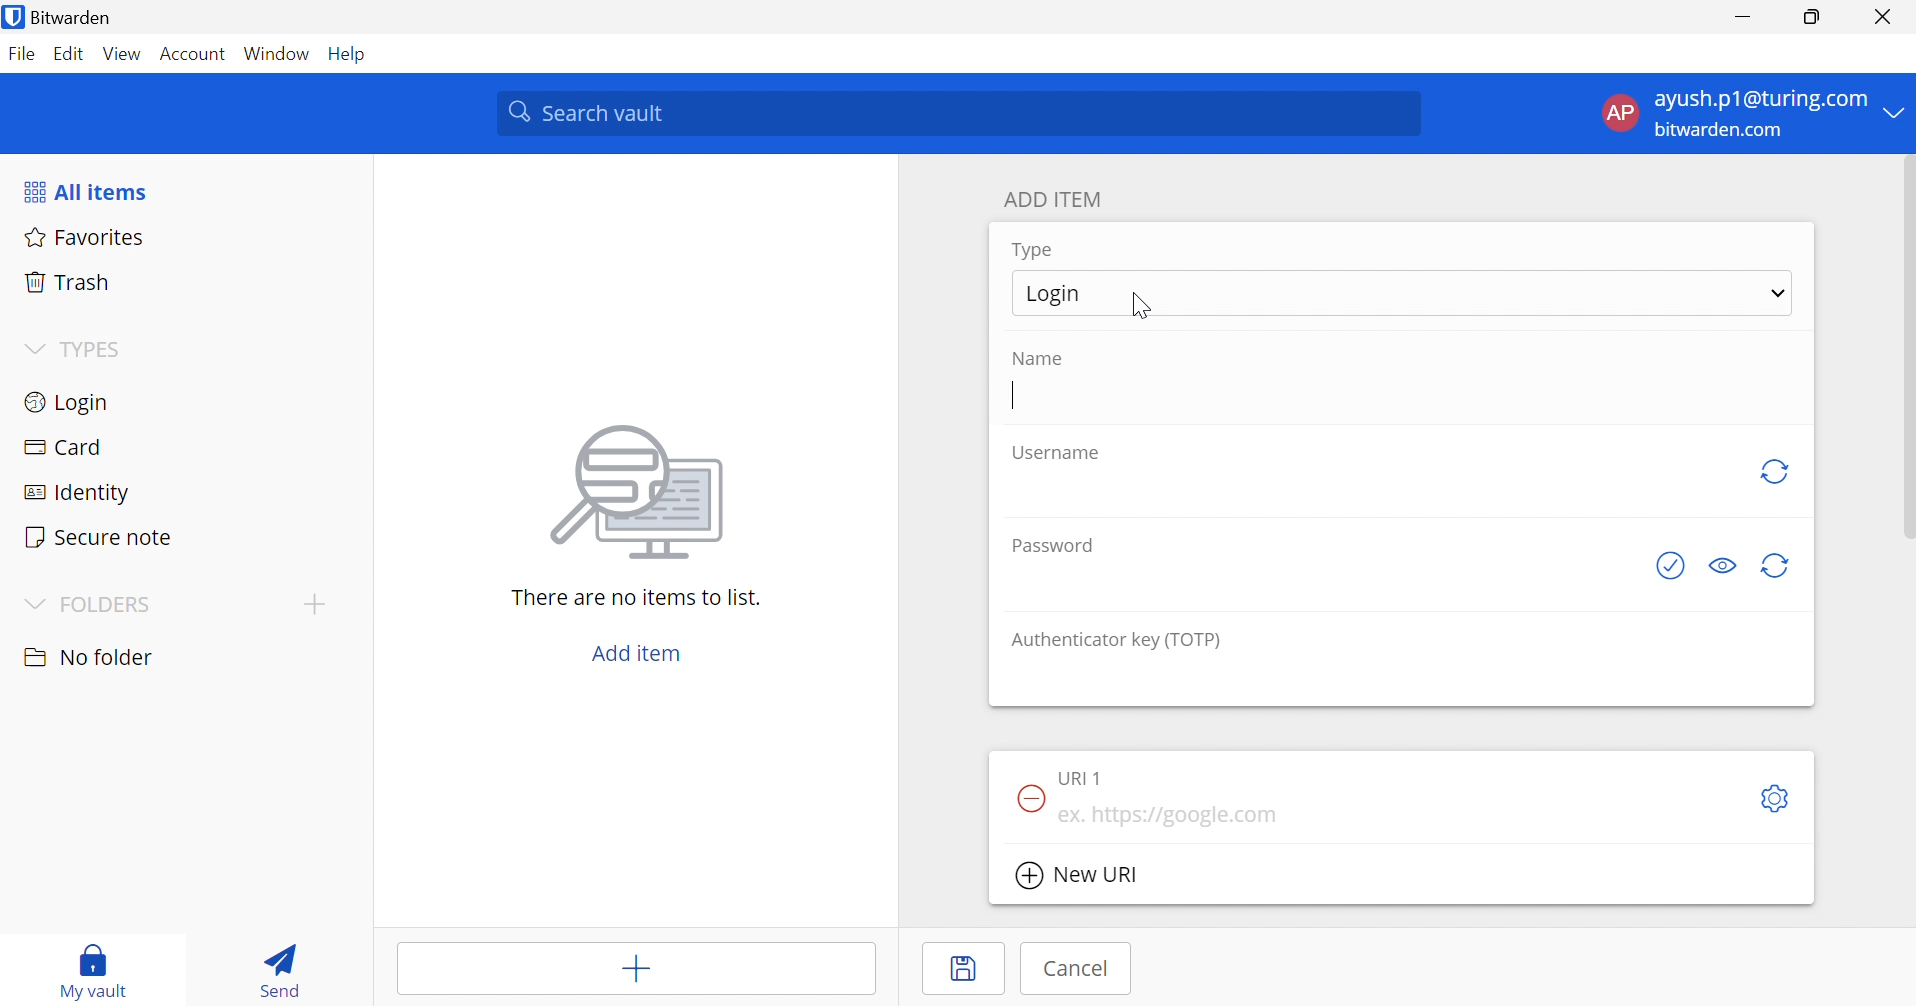 This screenshot has width=1916, height=1006. I want to click on Create folder, so click(316, 605).